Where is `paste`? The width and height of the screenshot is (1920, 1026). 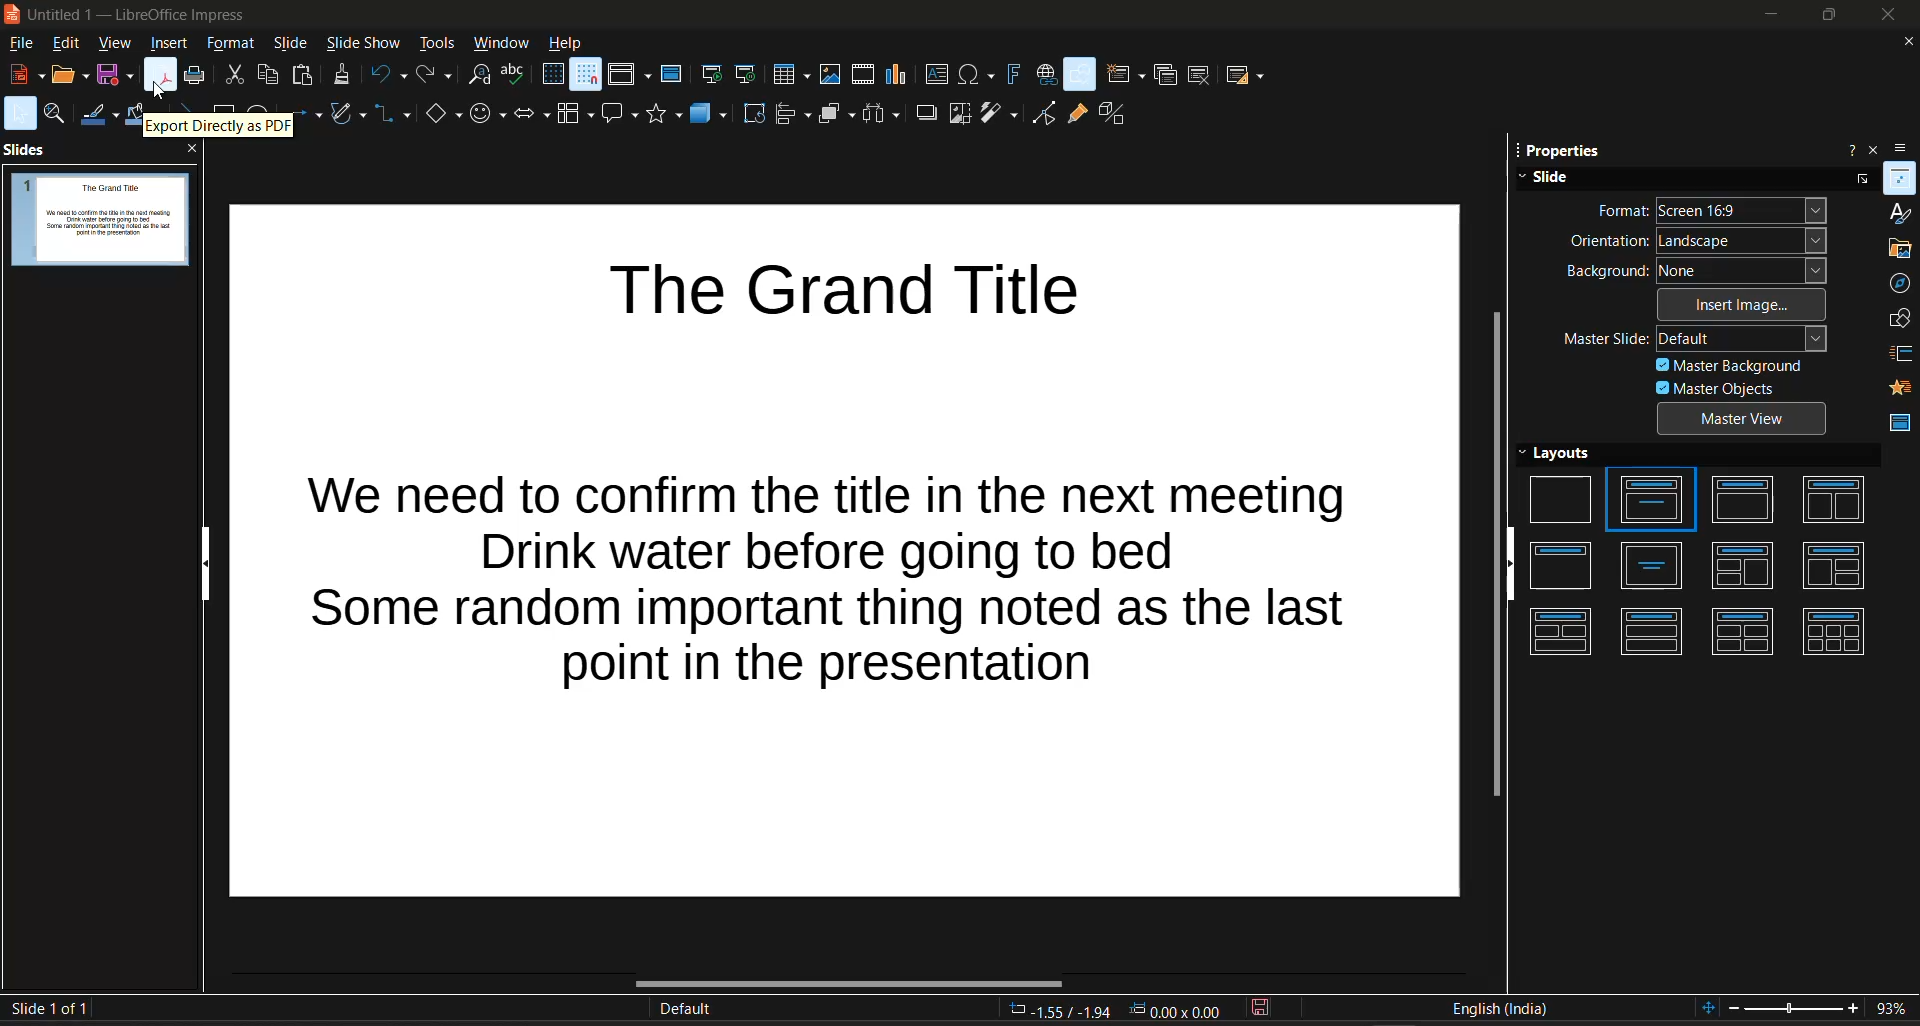
paste is located at coordinates (299, 75).